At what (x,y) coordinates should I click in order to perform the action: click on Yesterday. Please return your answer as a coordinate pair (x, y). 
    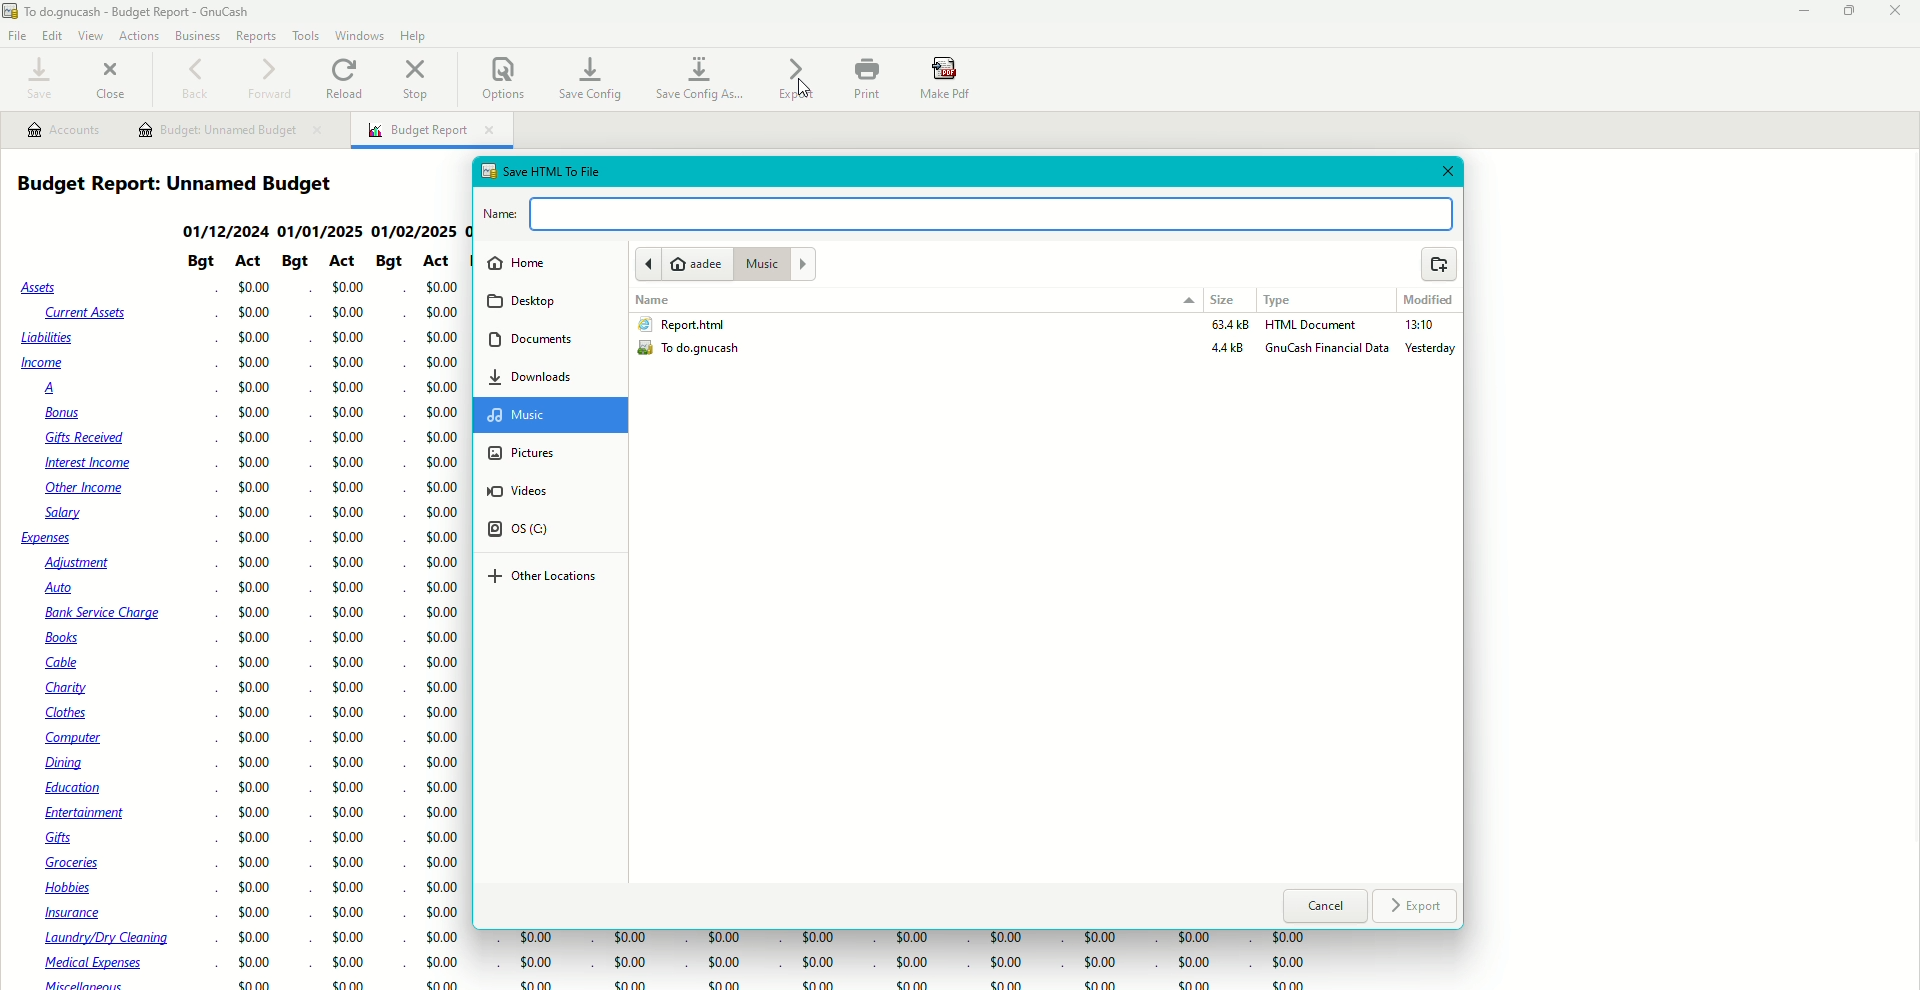
    Looking at the image, I should click on (1433, 350).